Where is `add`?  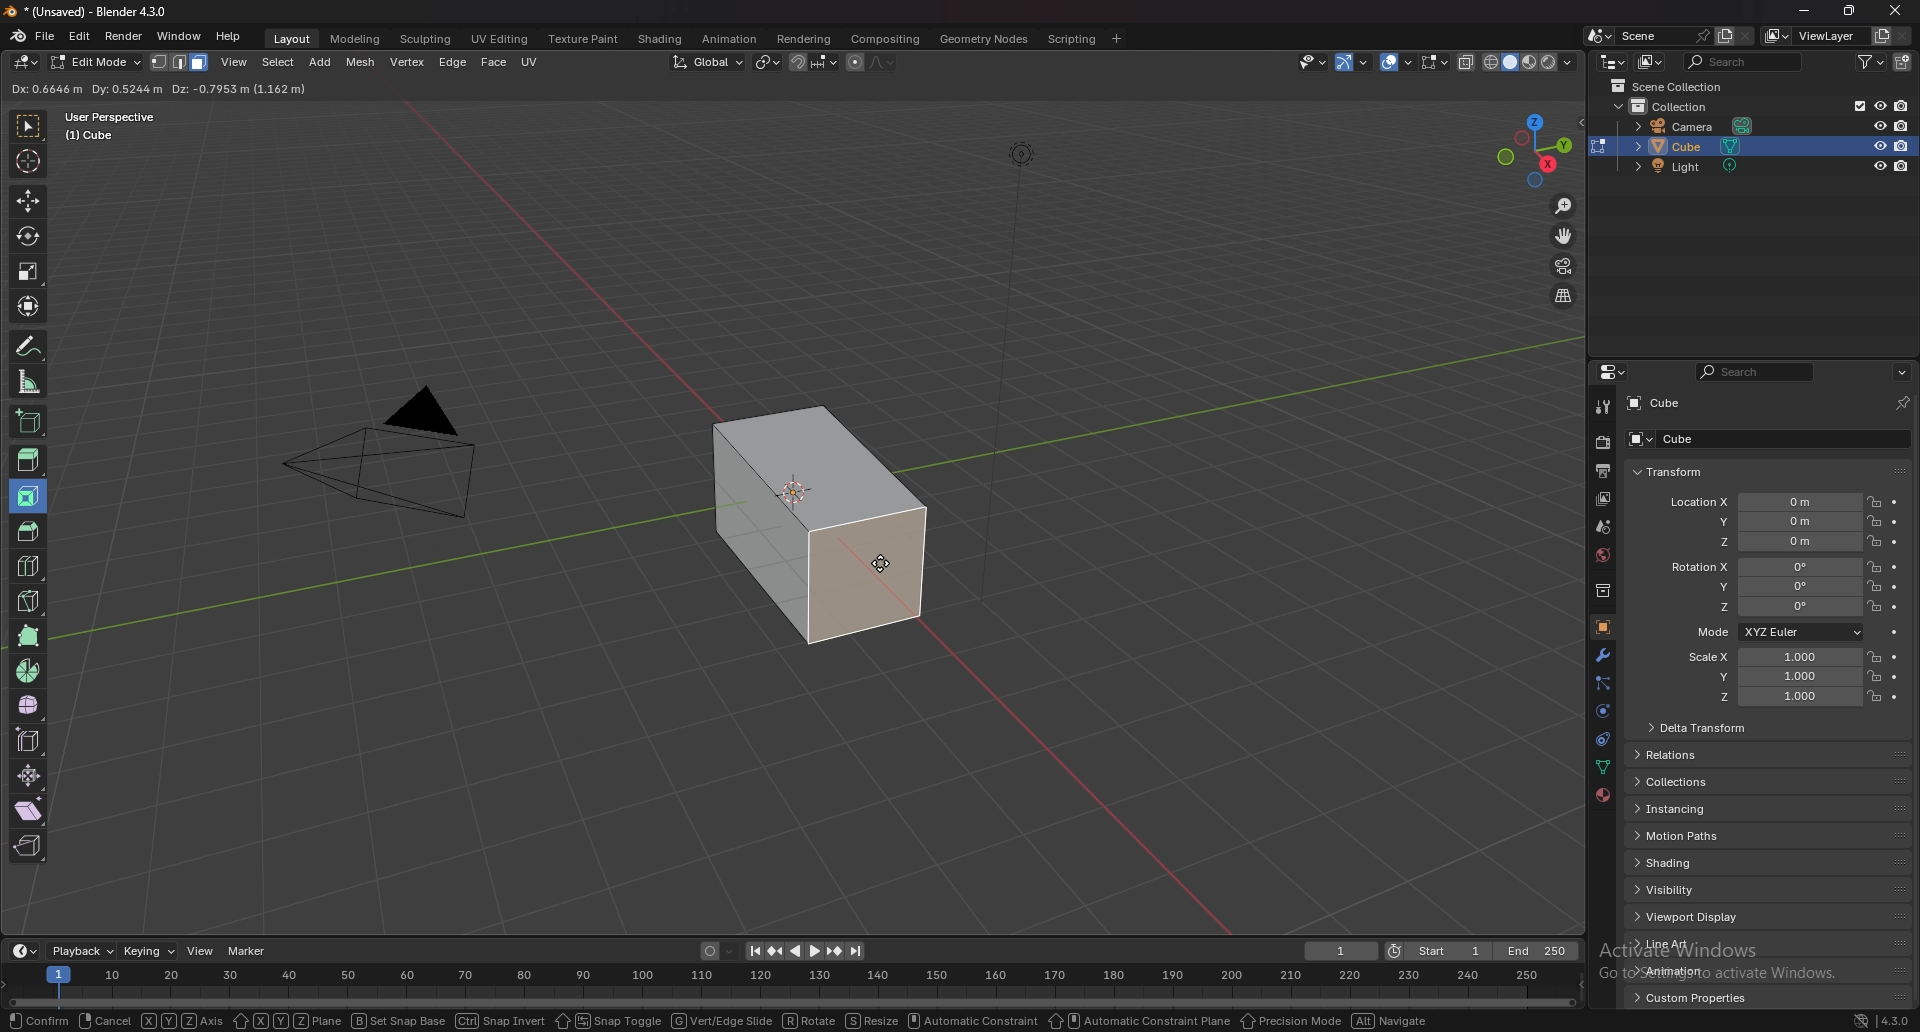
add is located at coordinates (322, 62).